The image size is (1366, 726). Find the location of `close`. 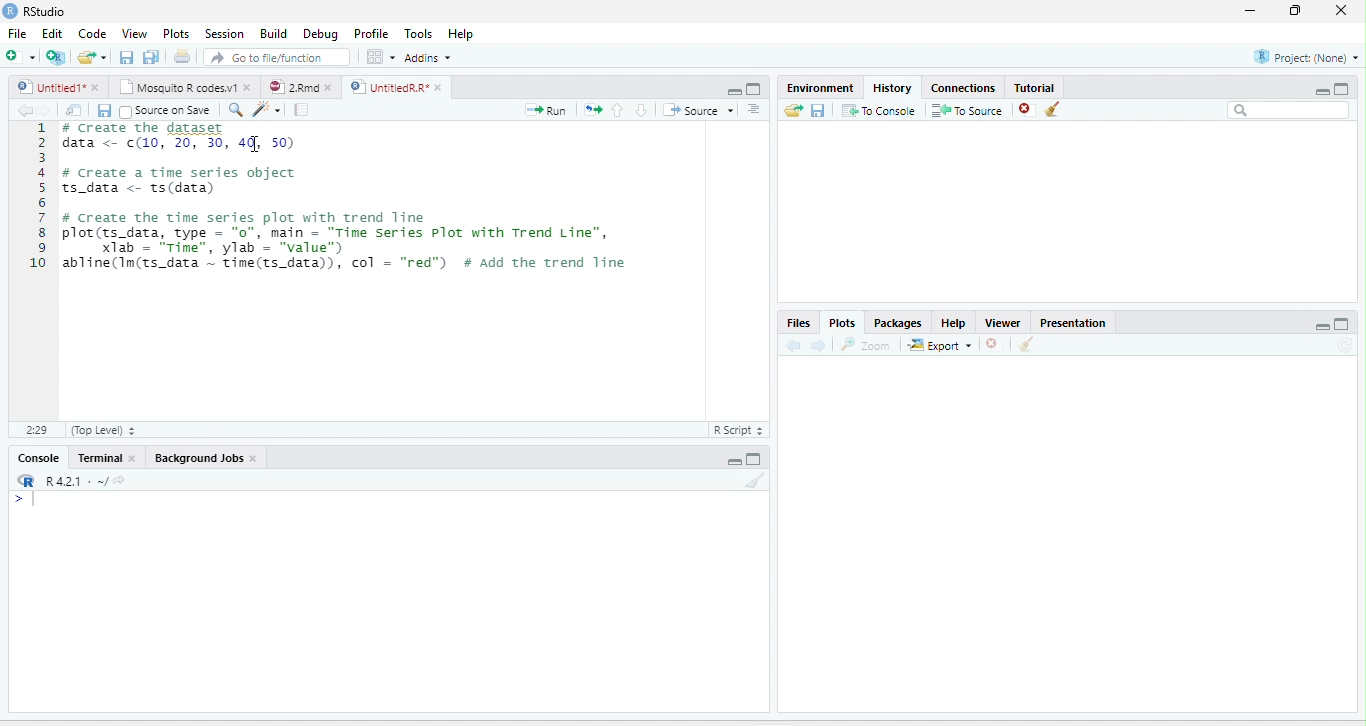

close is located at coordinates (254, 458).